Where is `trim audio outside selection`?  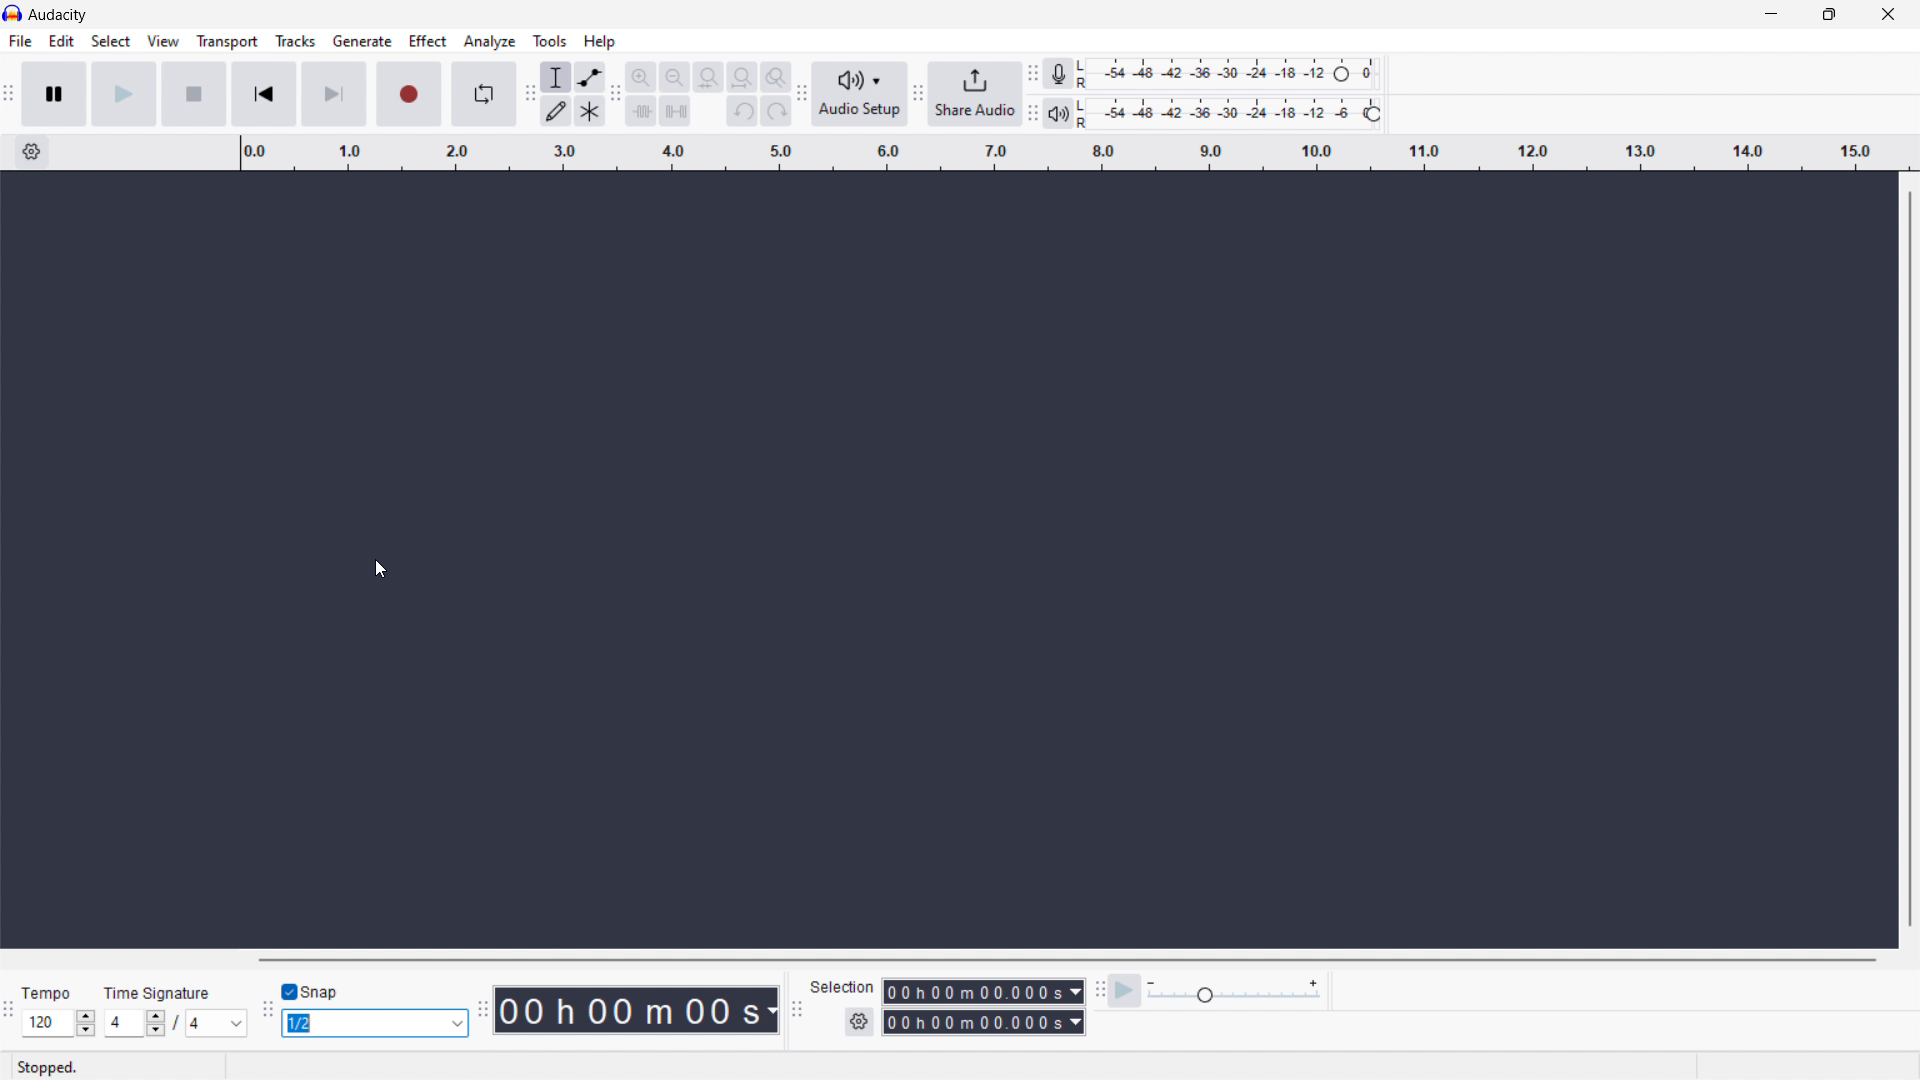
trim audio outside selection is located at coordinates (642, 110).